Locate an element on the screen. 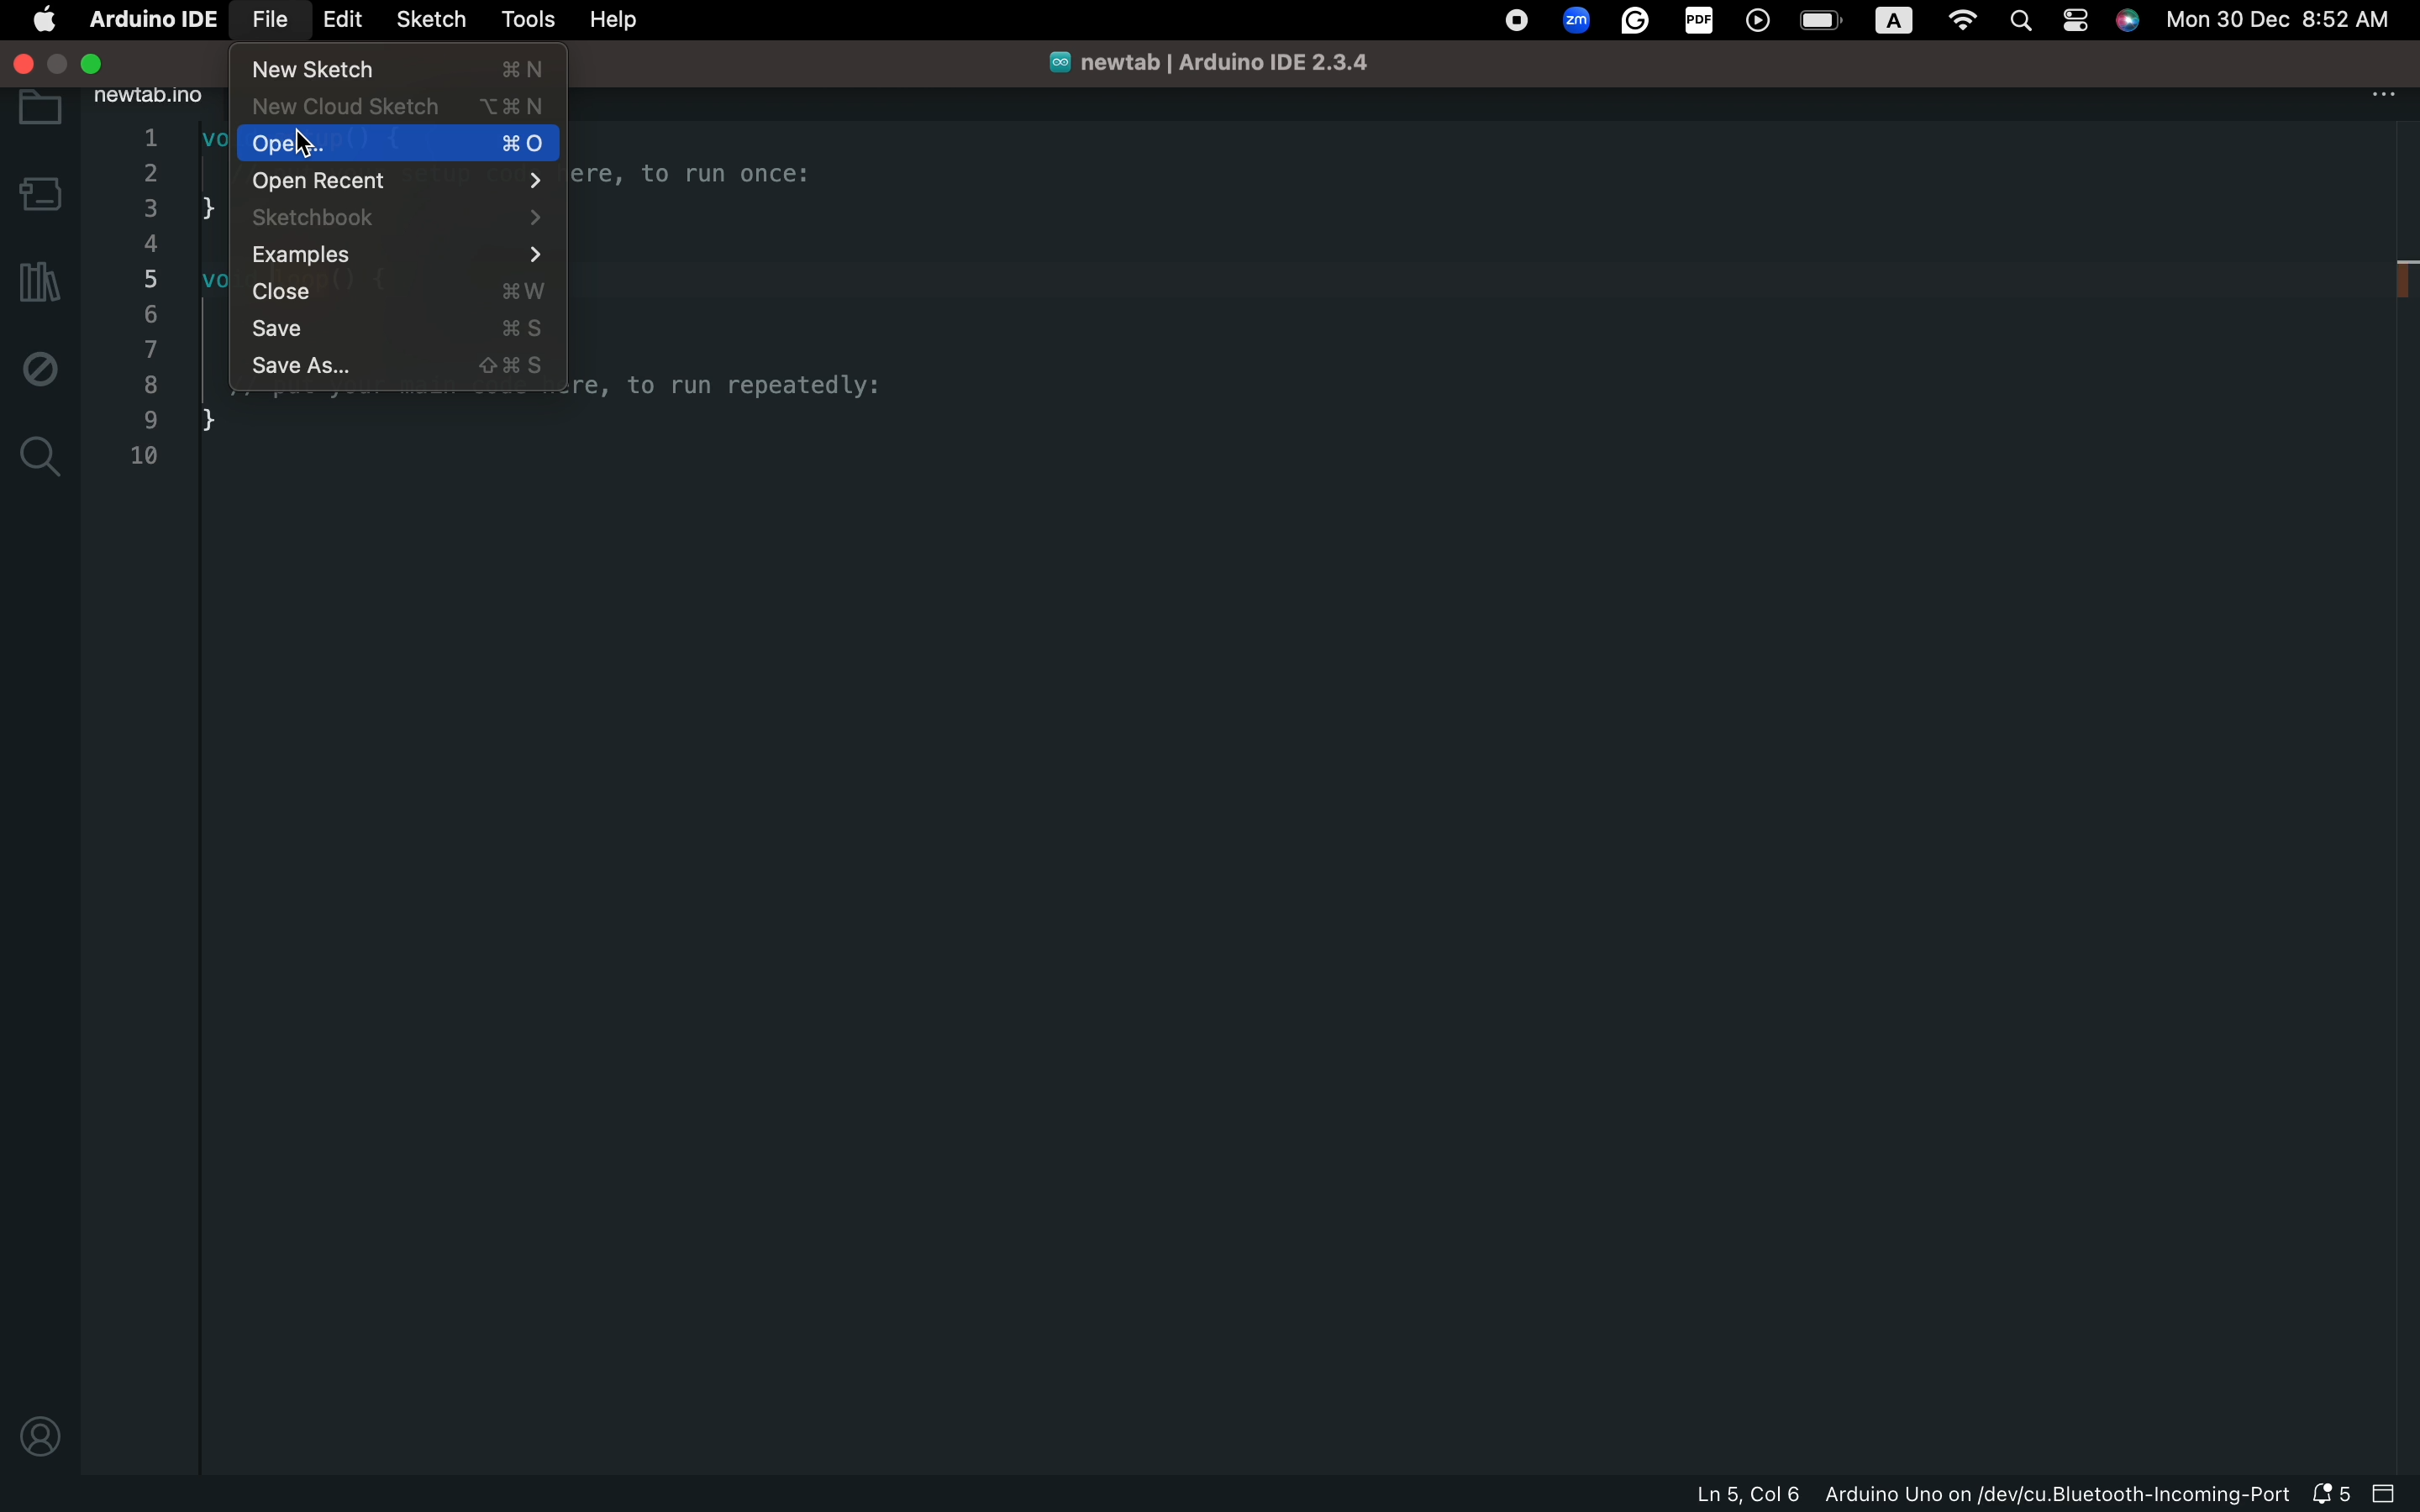 Image resolution: width=2420 pixels, height=1512 pixels. edit is located at coordinates (336, 21).